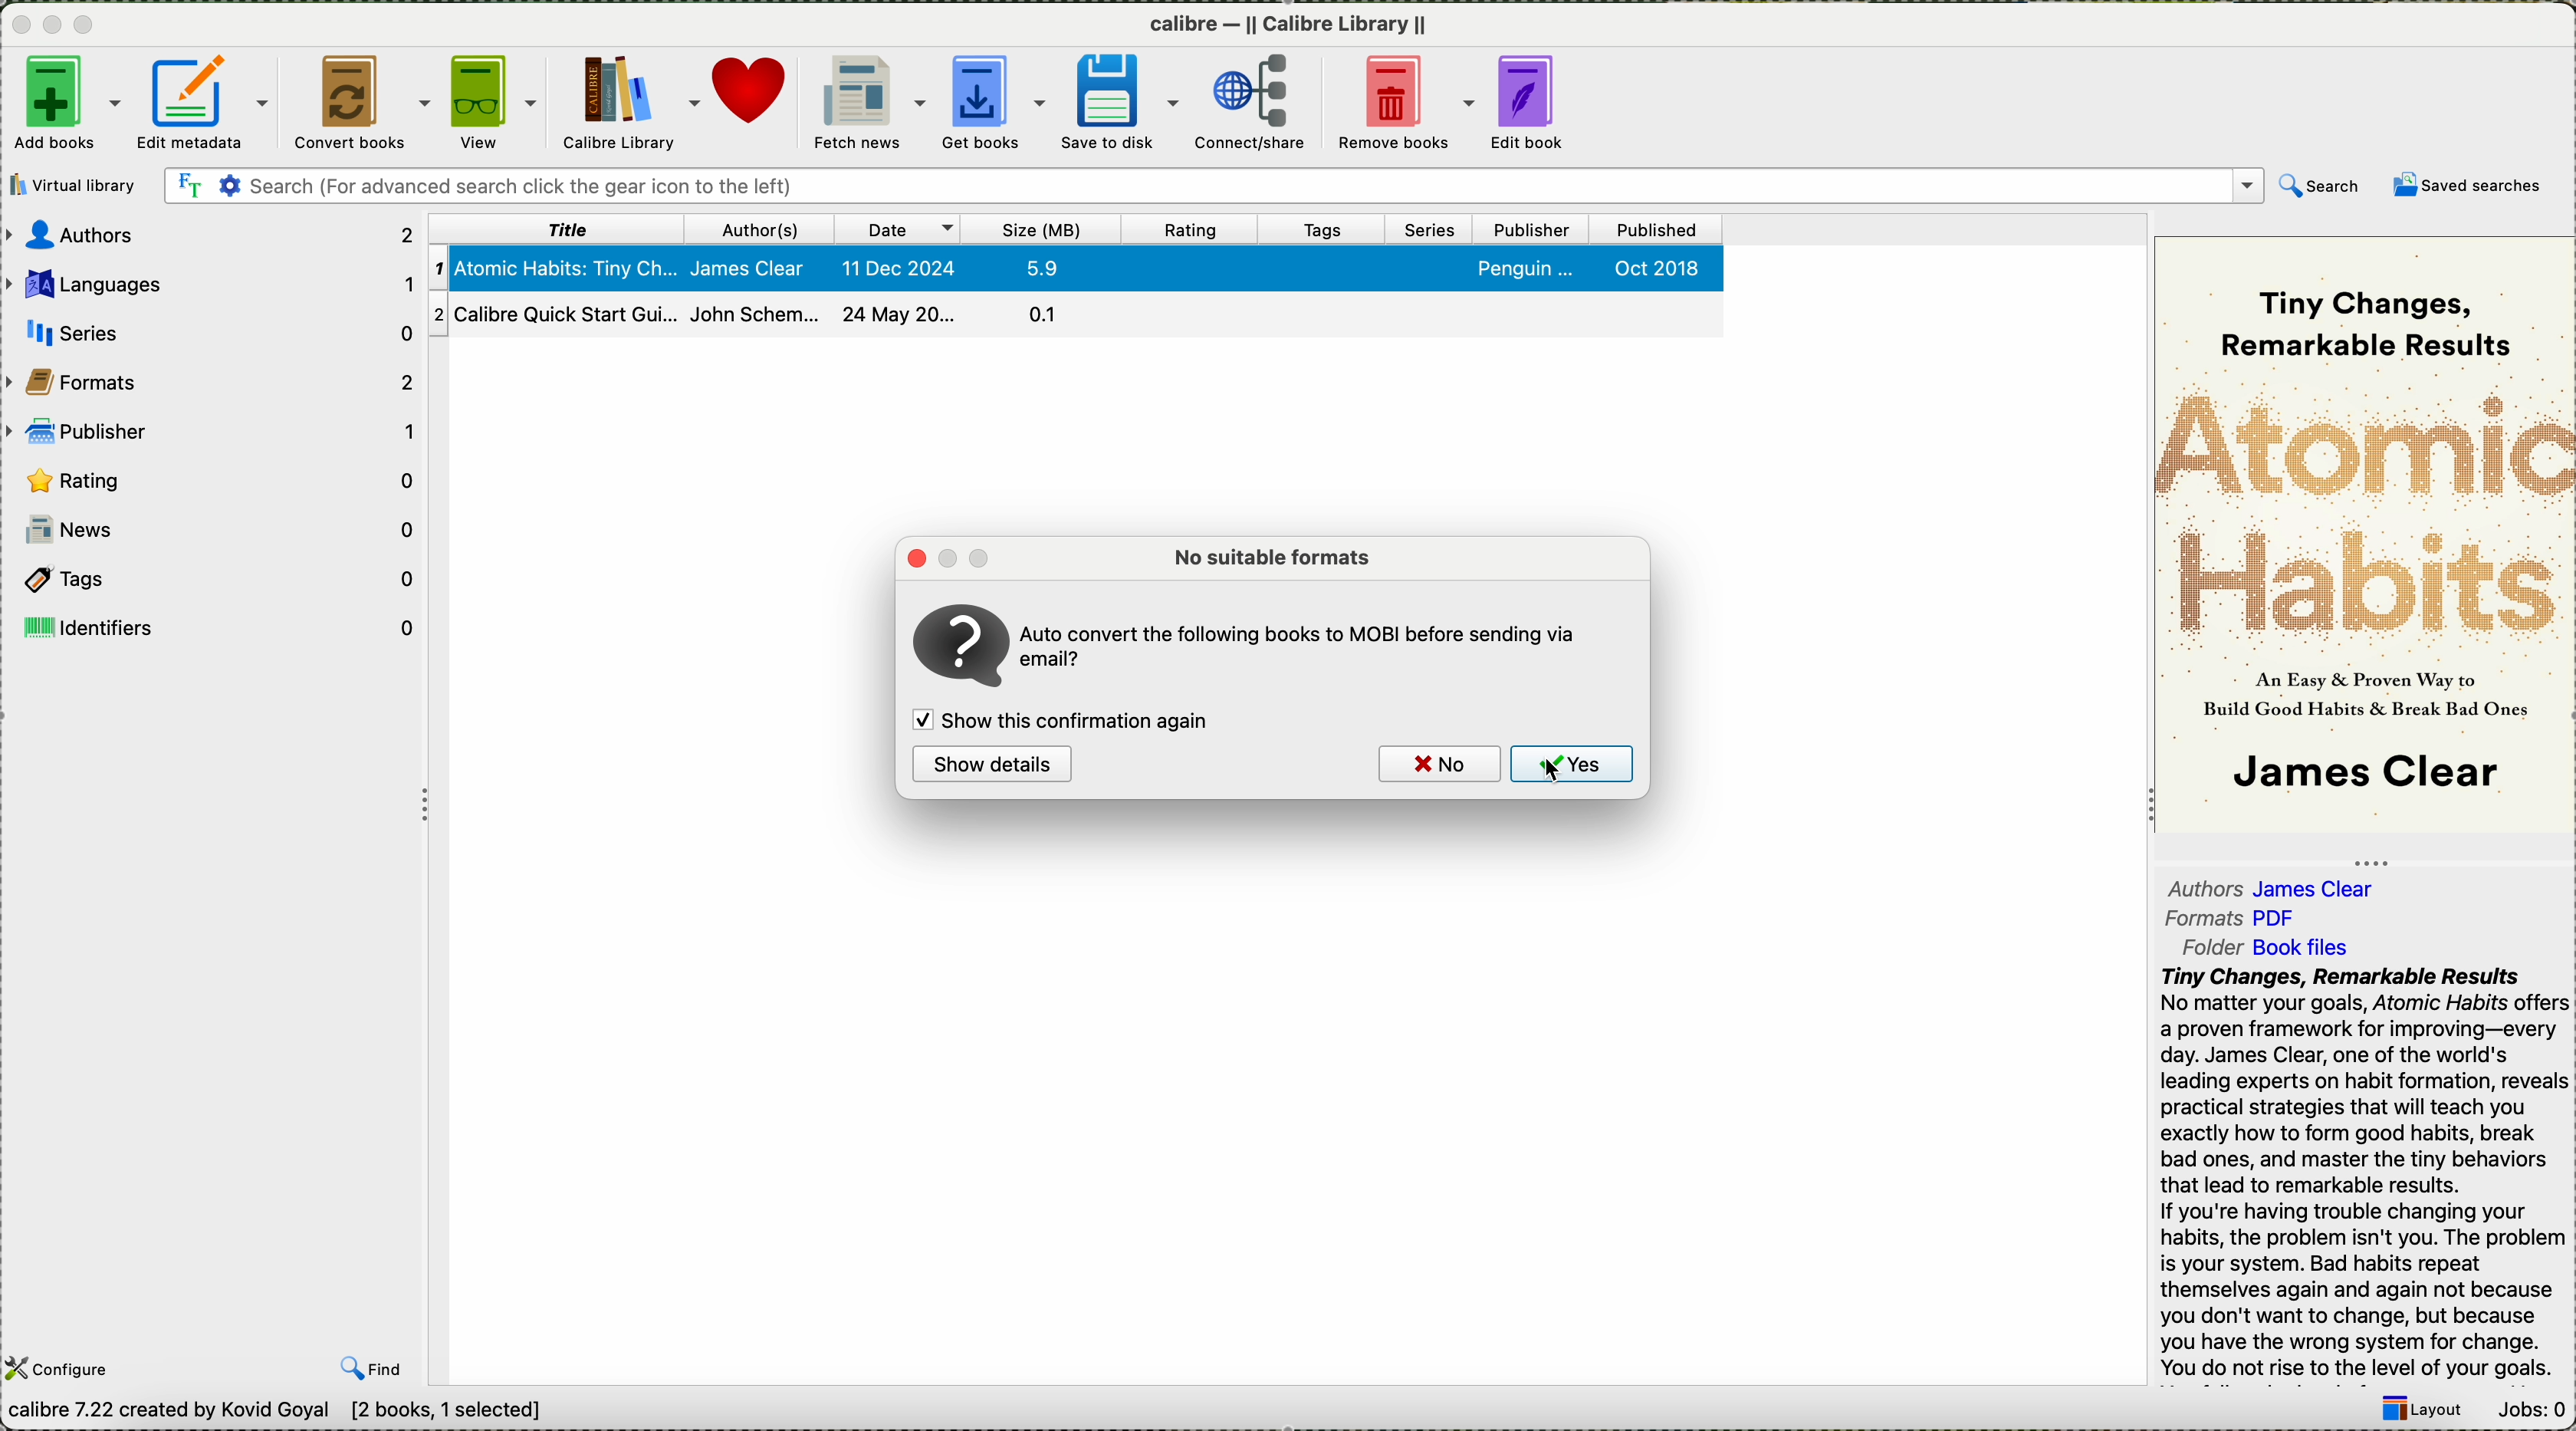 The image size is (2576, 1431). I want to click on formats, so click(213, 376).